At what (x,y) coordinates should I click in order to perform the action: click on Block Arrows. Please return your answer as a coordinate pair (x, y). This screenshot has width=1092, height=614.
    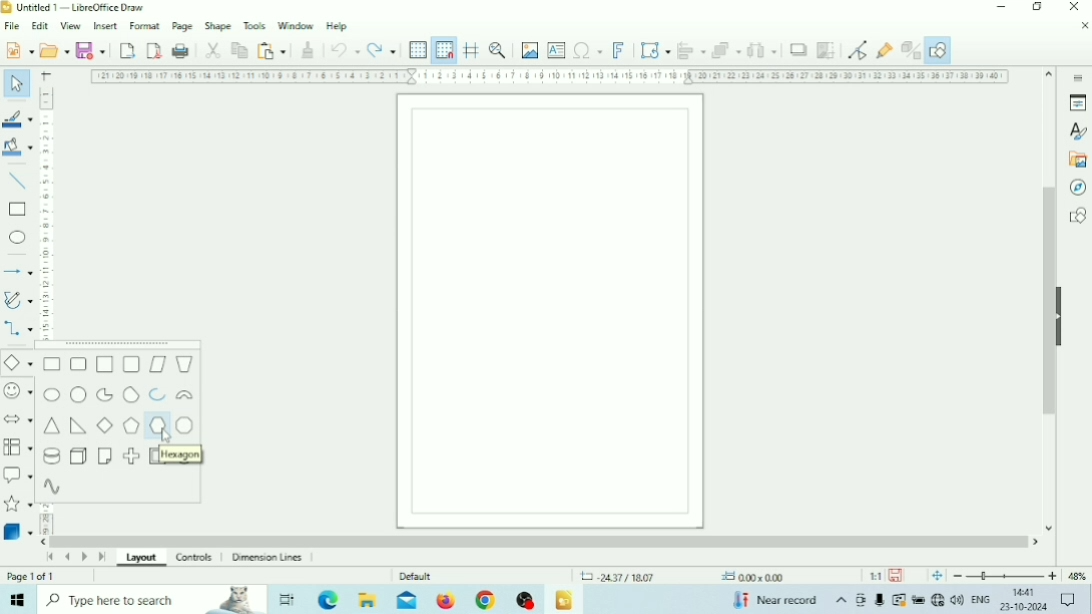
    Looking at the image, I should click on (18, 418).